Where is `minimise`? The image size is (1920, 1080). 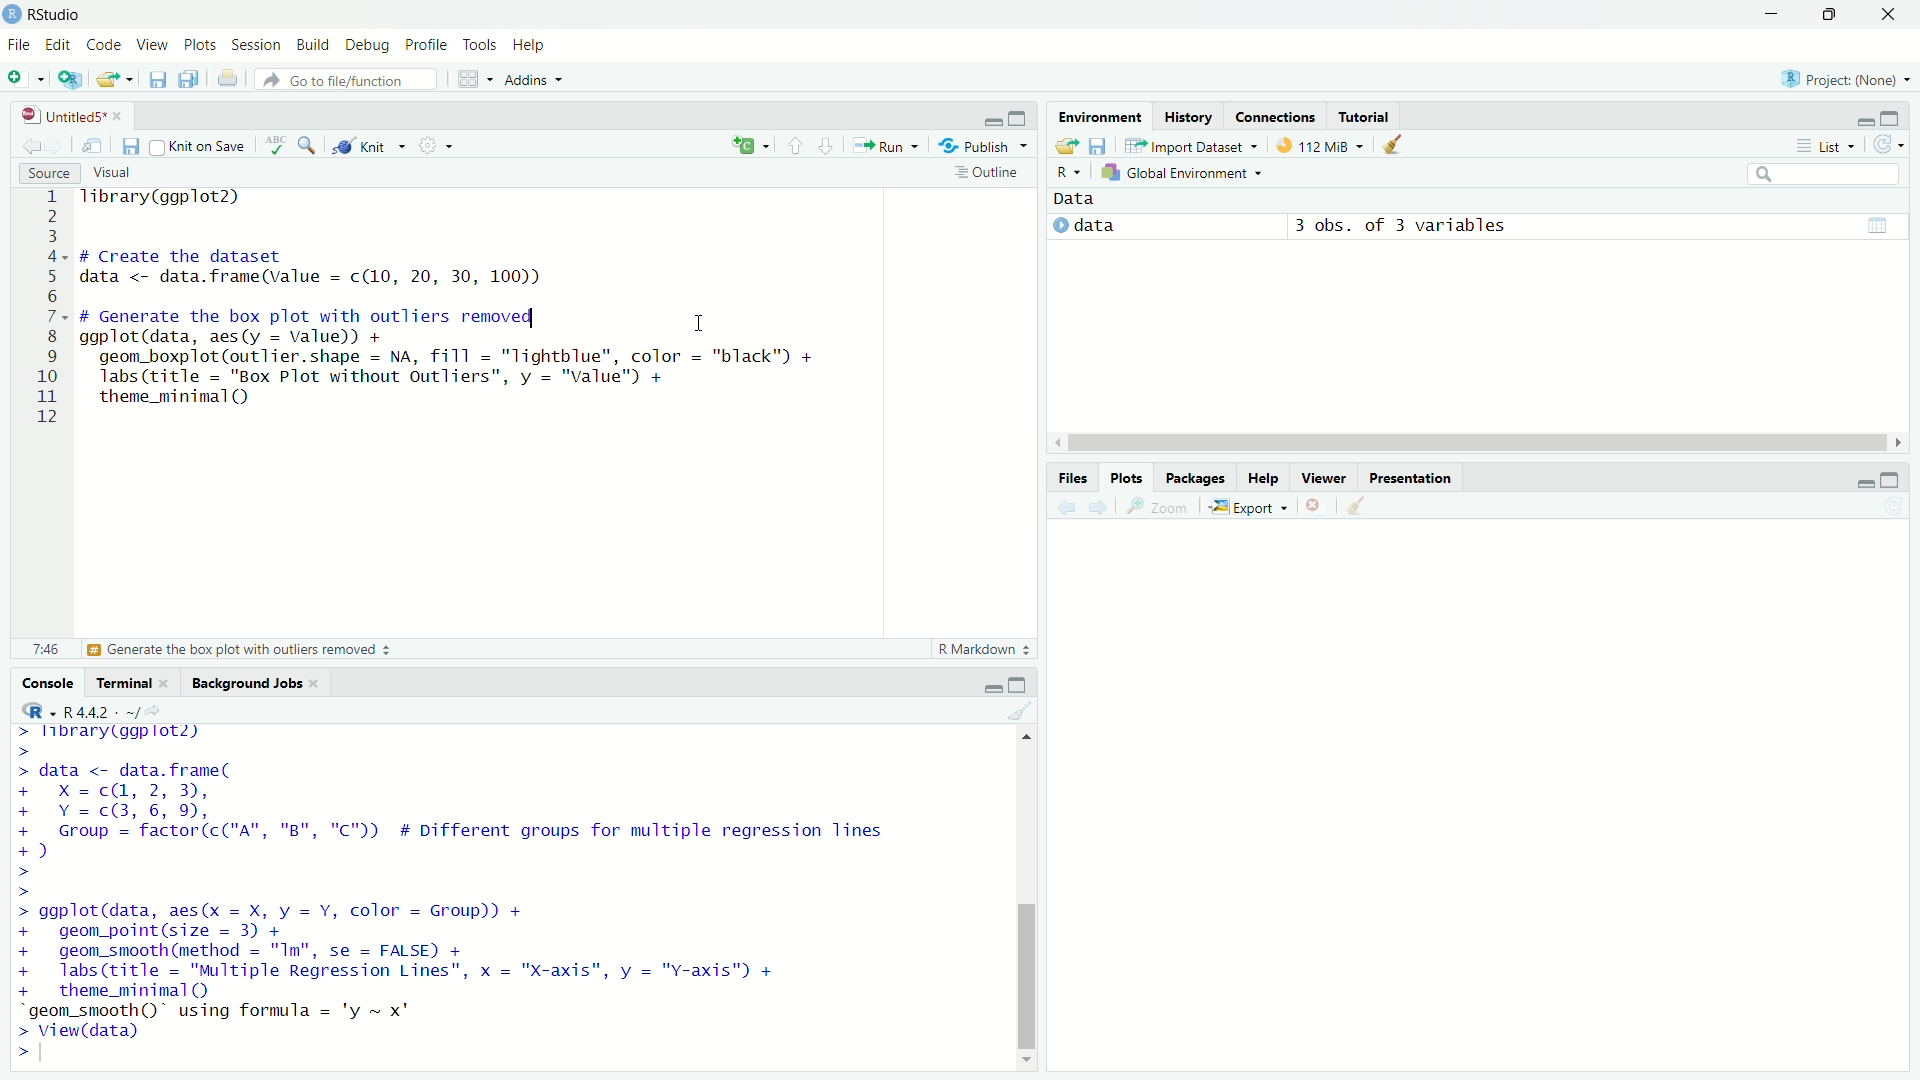
minimise is located at coordinates (1856, 487).